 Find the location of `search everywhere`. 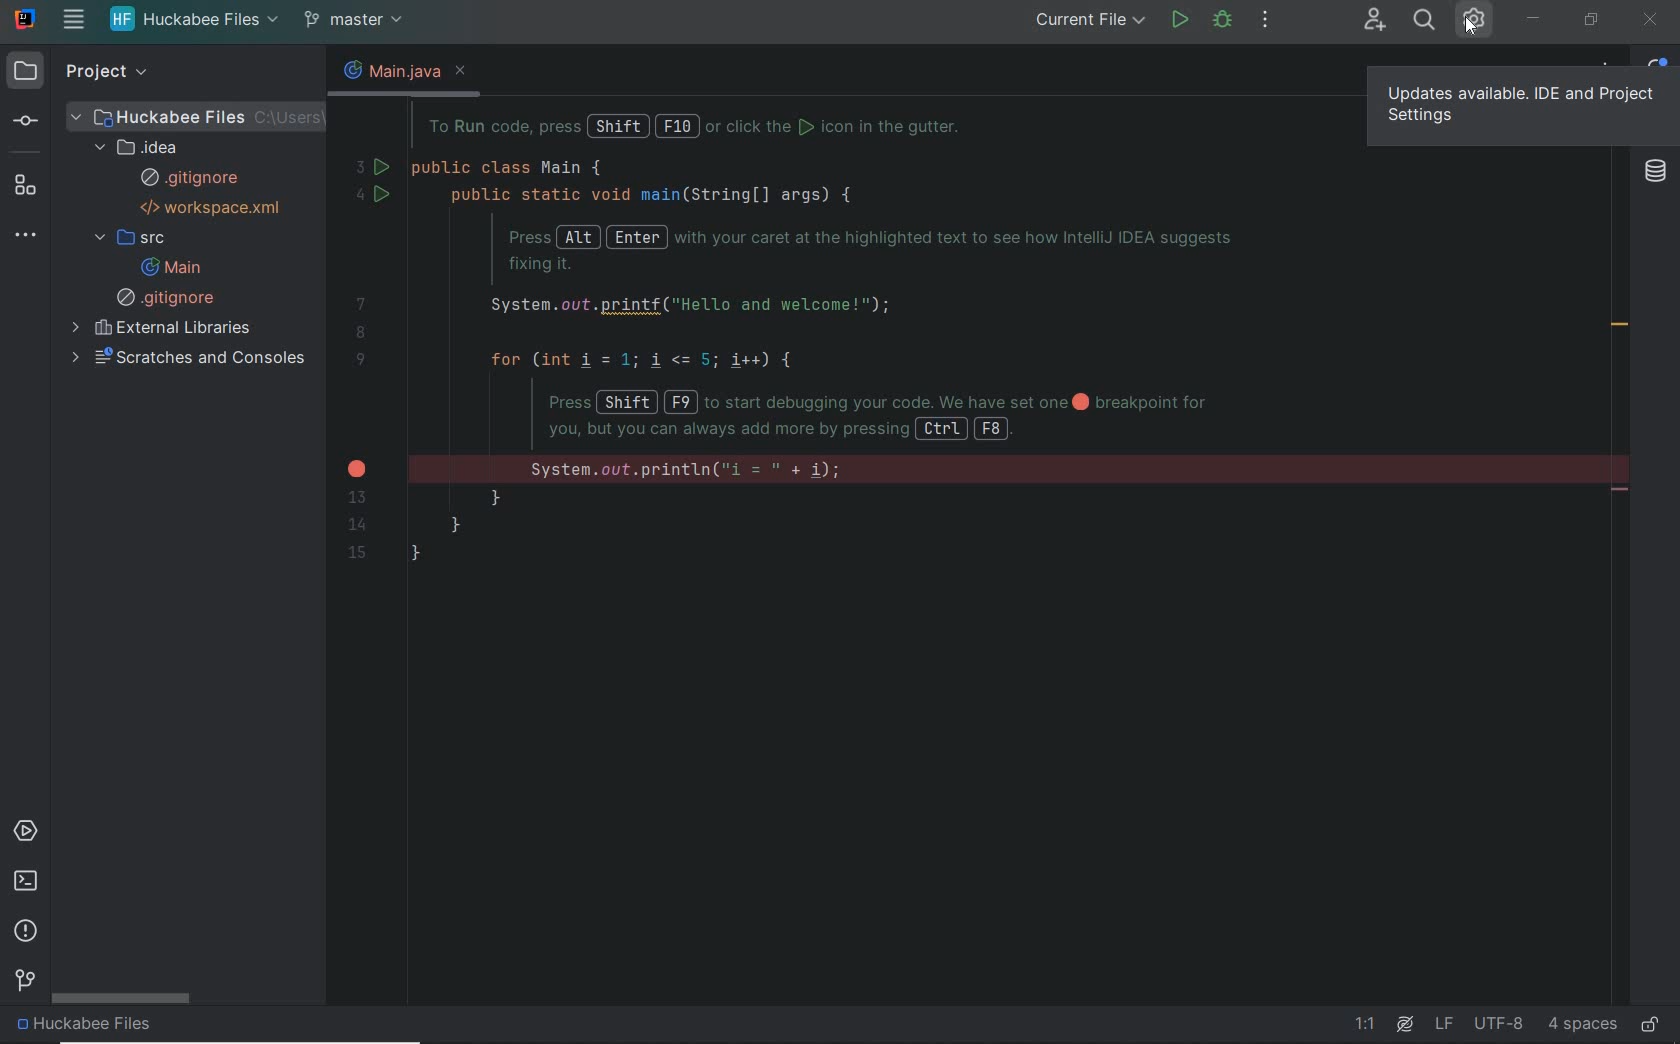

search everywhere is located at coordinates (1425, 22).